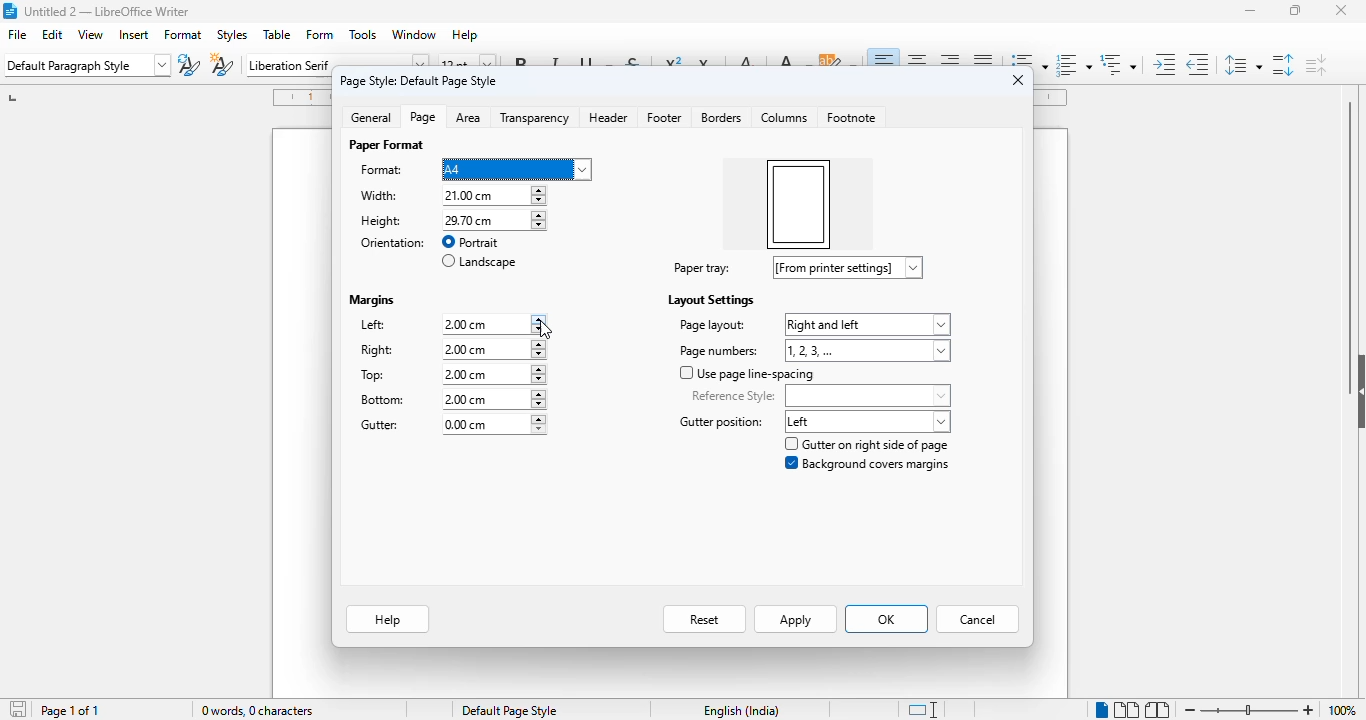 The height and width of the screenshot is (720, 1366). Describe the element at coordinates (388, 146) in the screenshot. I see `paper format` at that location.